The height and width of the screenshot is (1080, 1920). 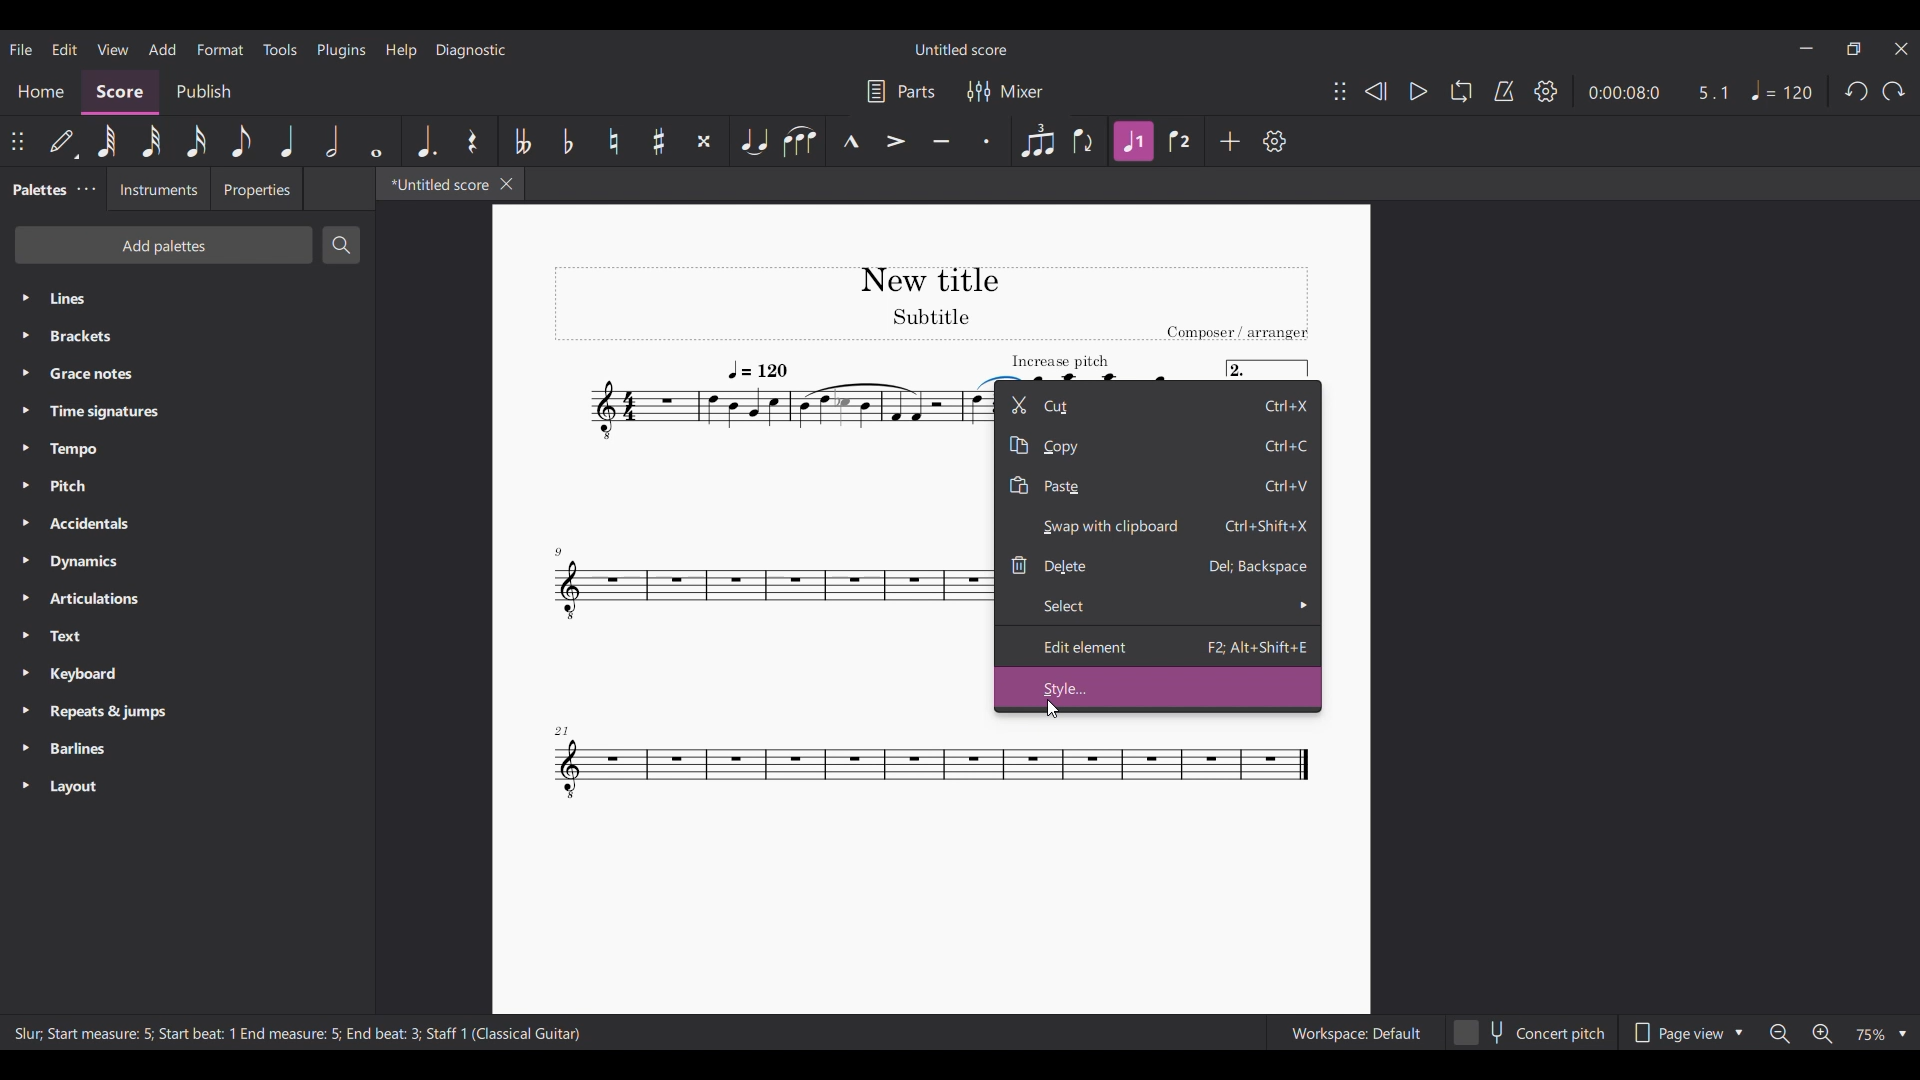 I want to click on Undo, so click(x=1856, y=91).